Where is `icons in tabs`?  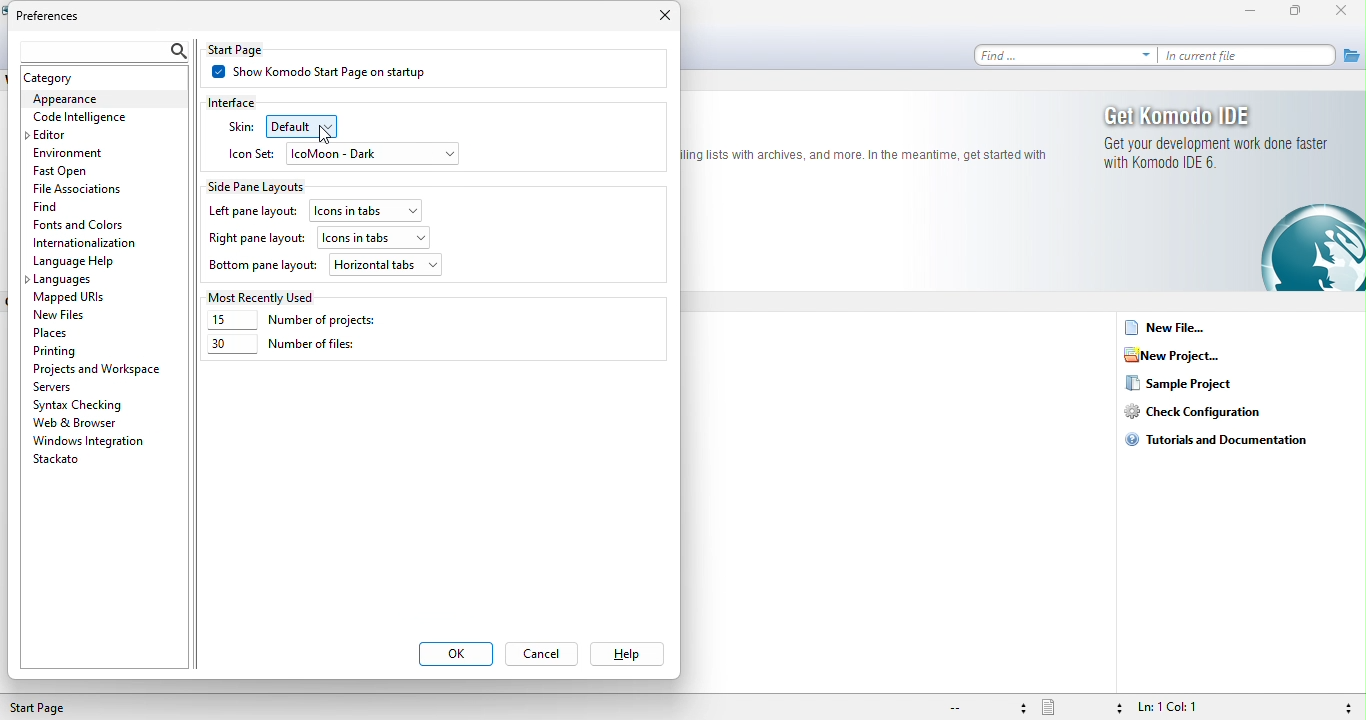
icons in tabs is located at coordinates (374, 235).